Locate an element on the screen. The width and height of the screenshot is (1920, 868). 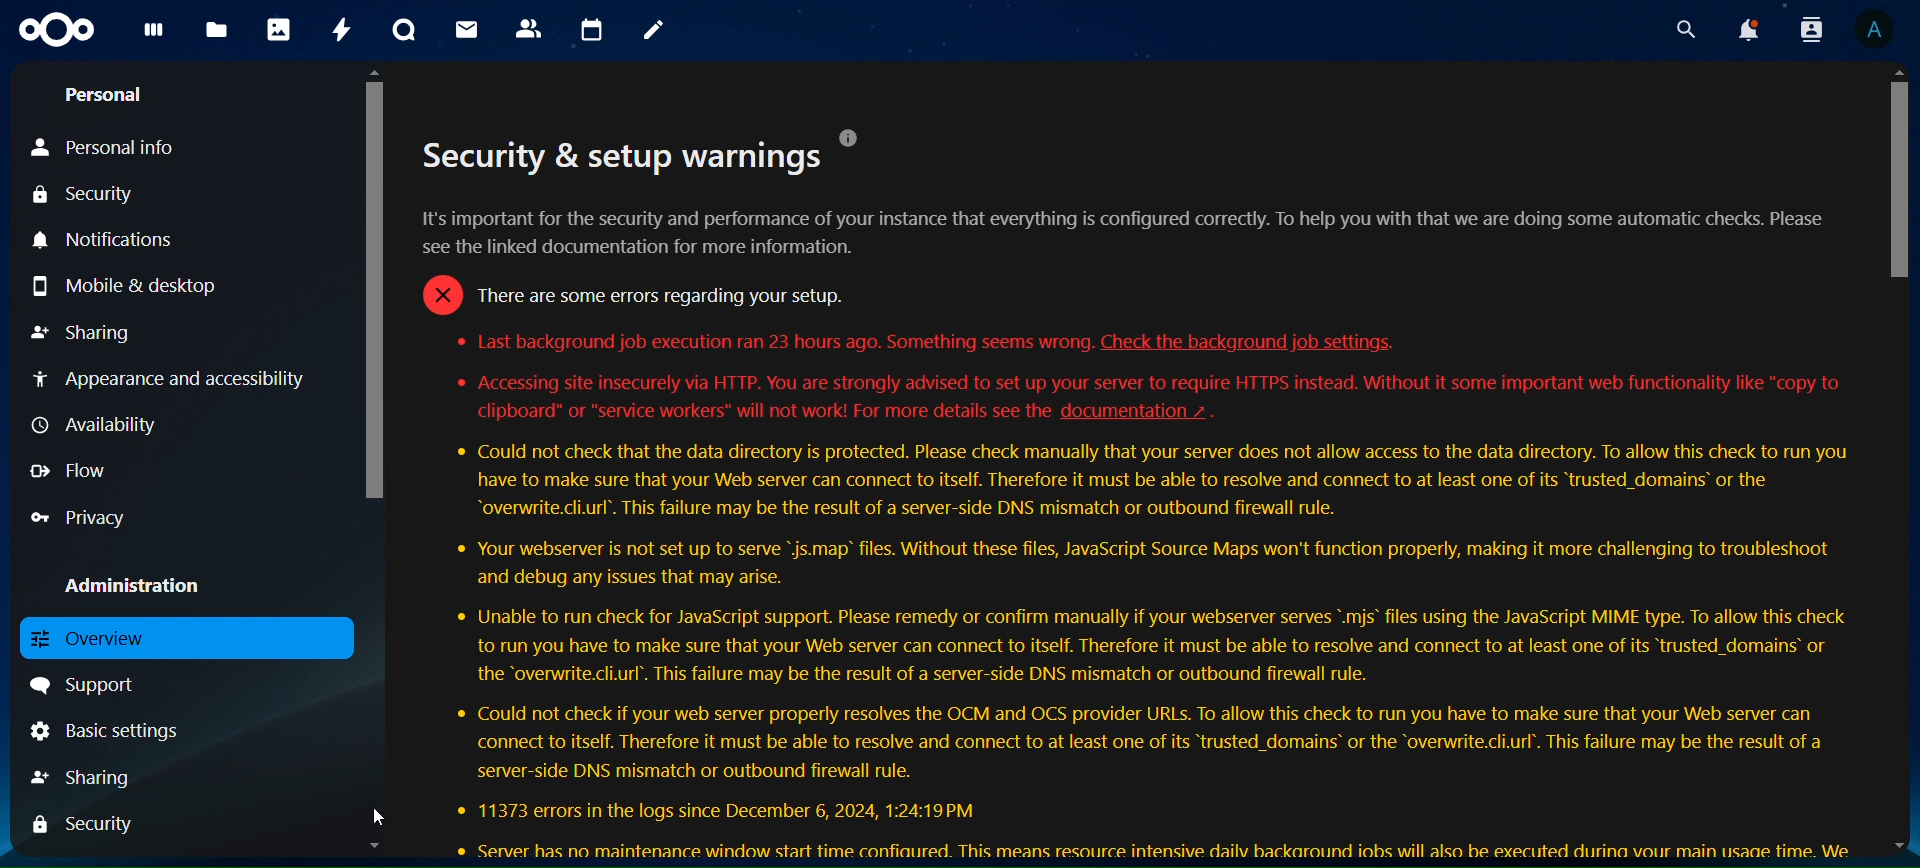
contacts is located at coordinates (528, 30).